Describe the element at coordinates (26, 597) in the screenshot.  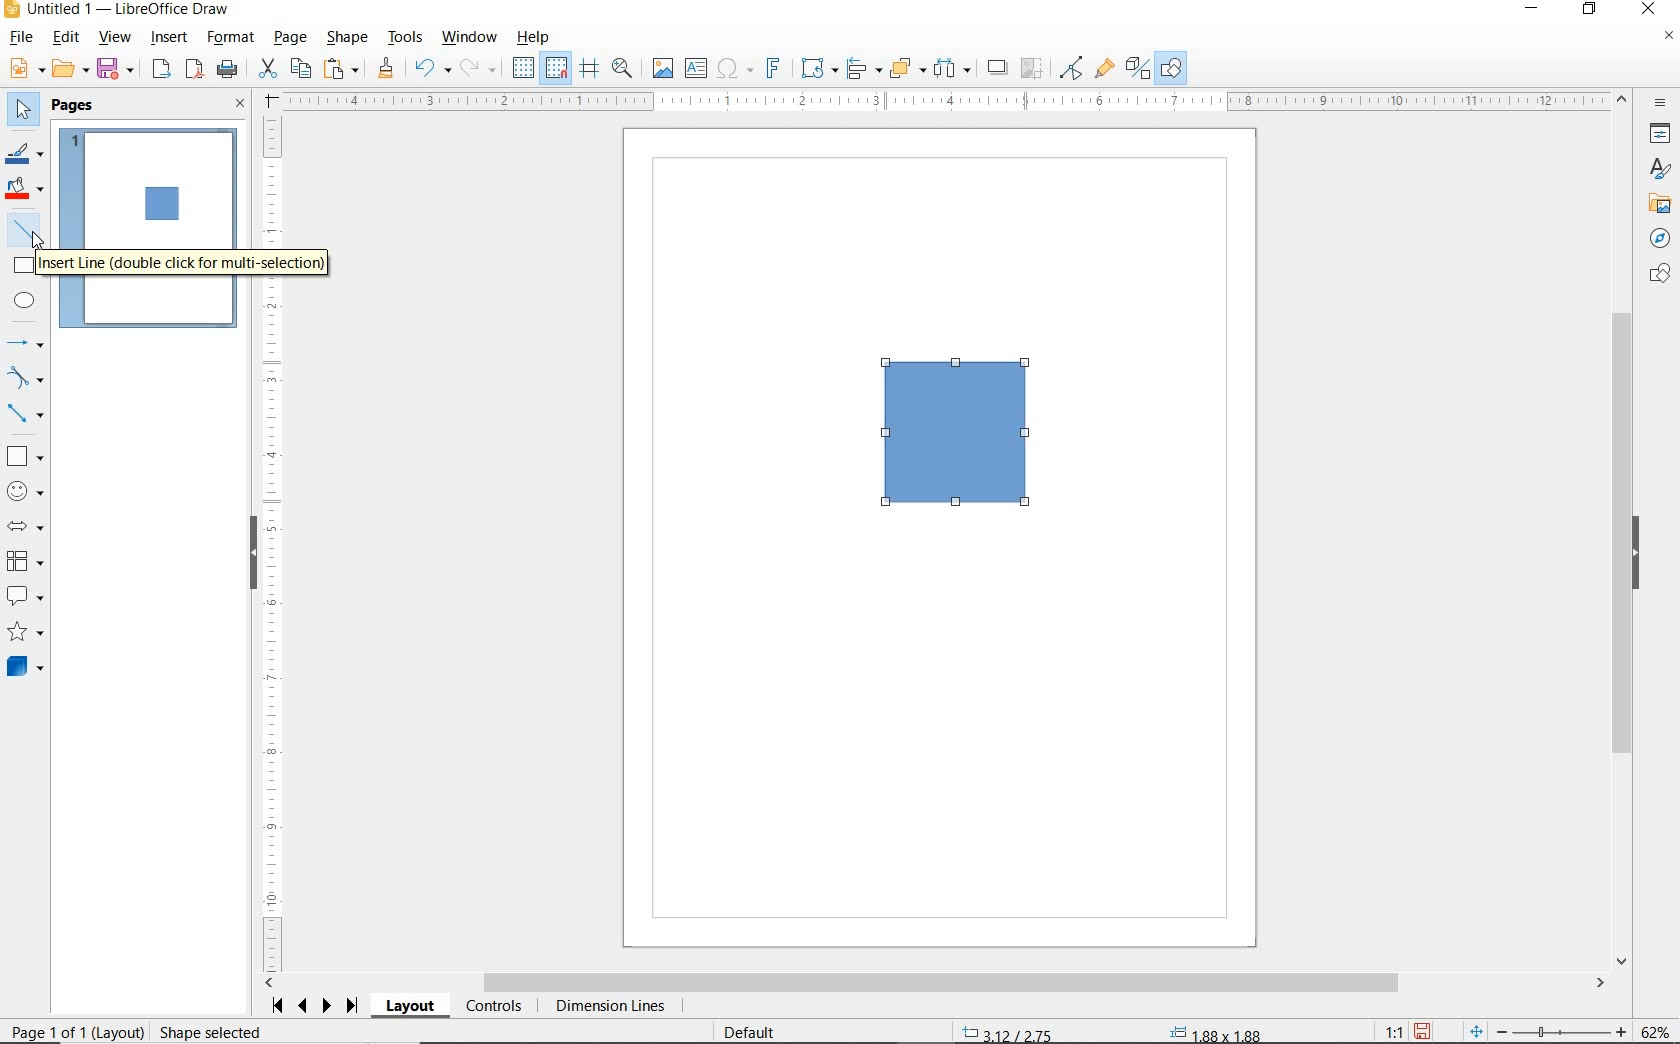
I see `CALLOUT SHAPES` at that location.